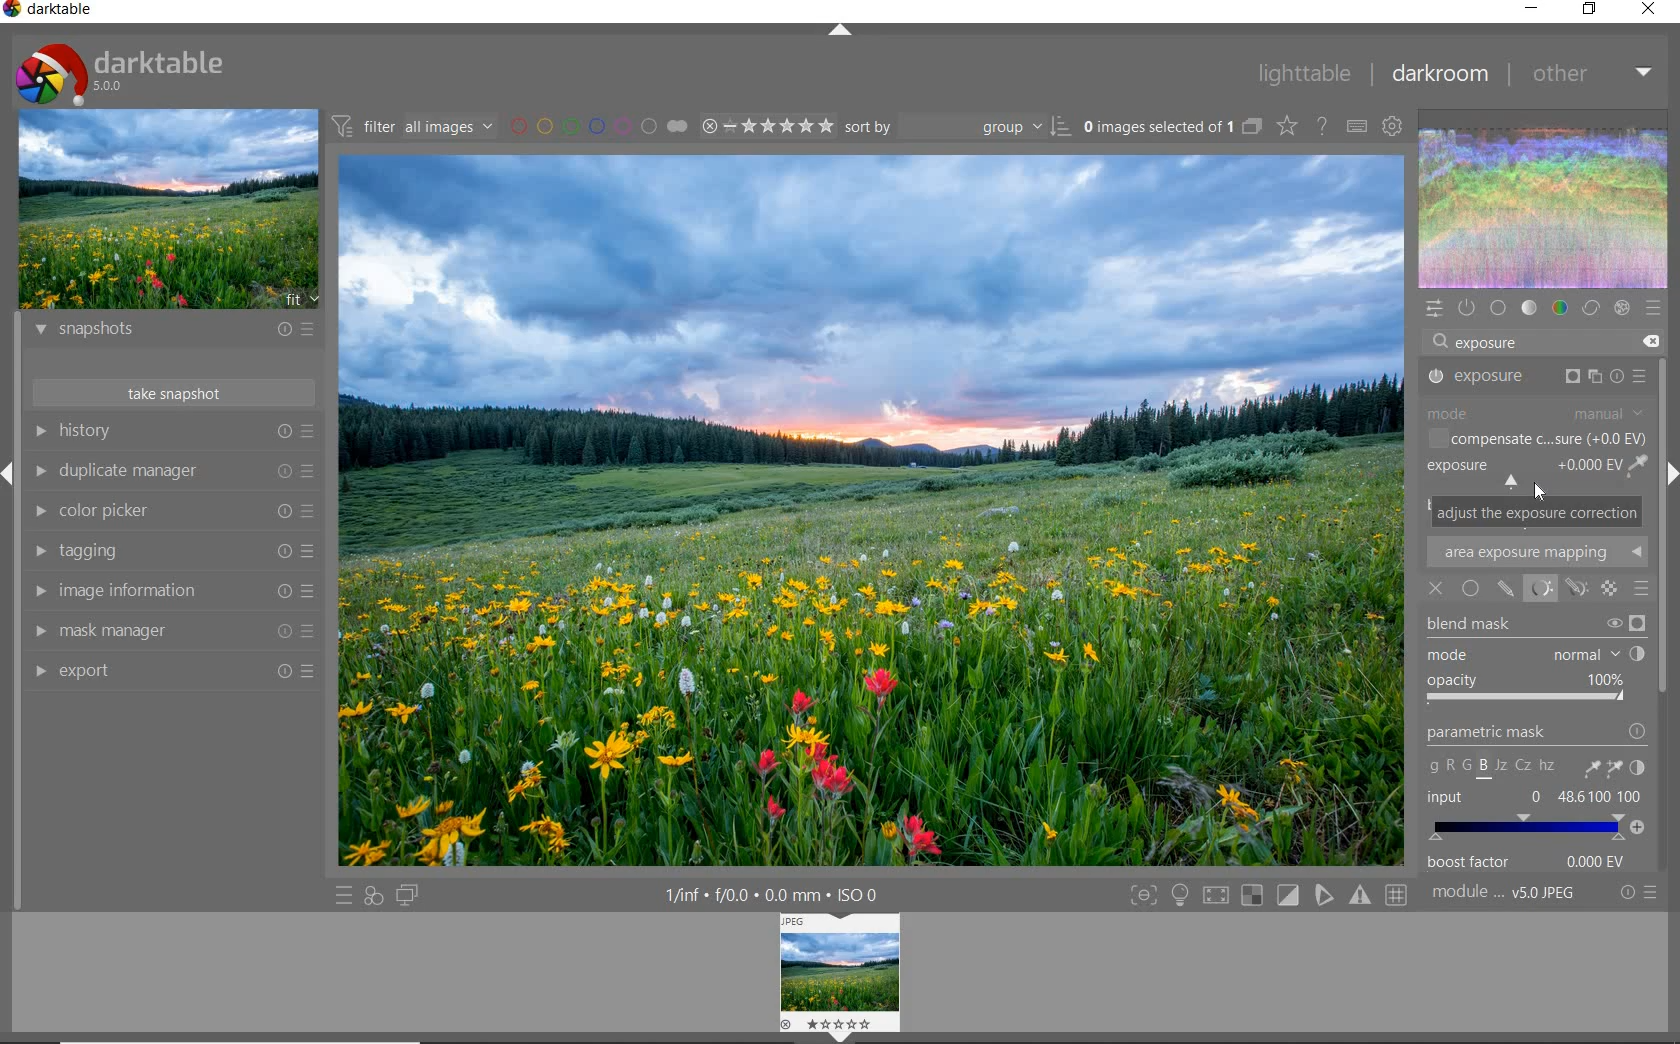 The height and width of the screenshot is (1044, 1680). I want to click on image preview, so click(170, 210).